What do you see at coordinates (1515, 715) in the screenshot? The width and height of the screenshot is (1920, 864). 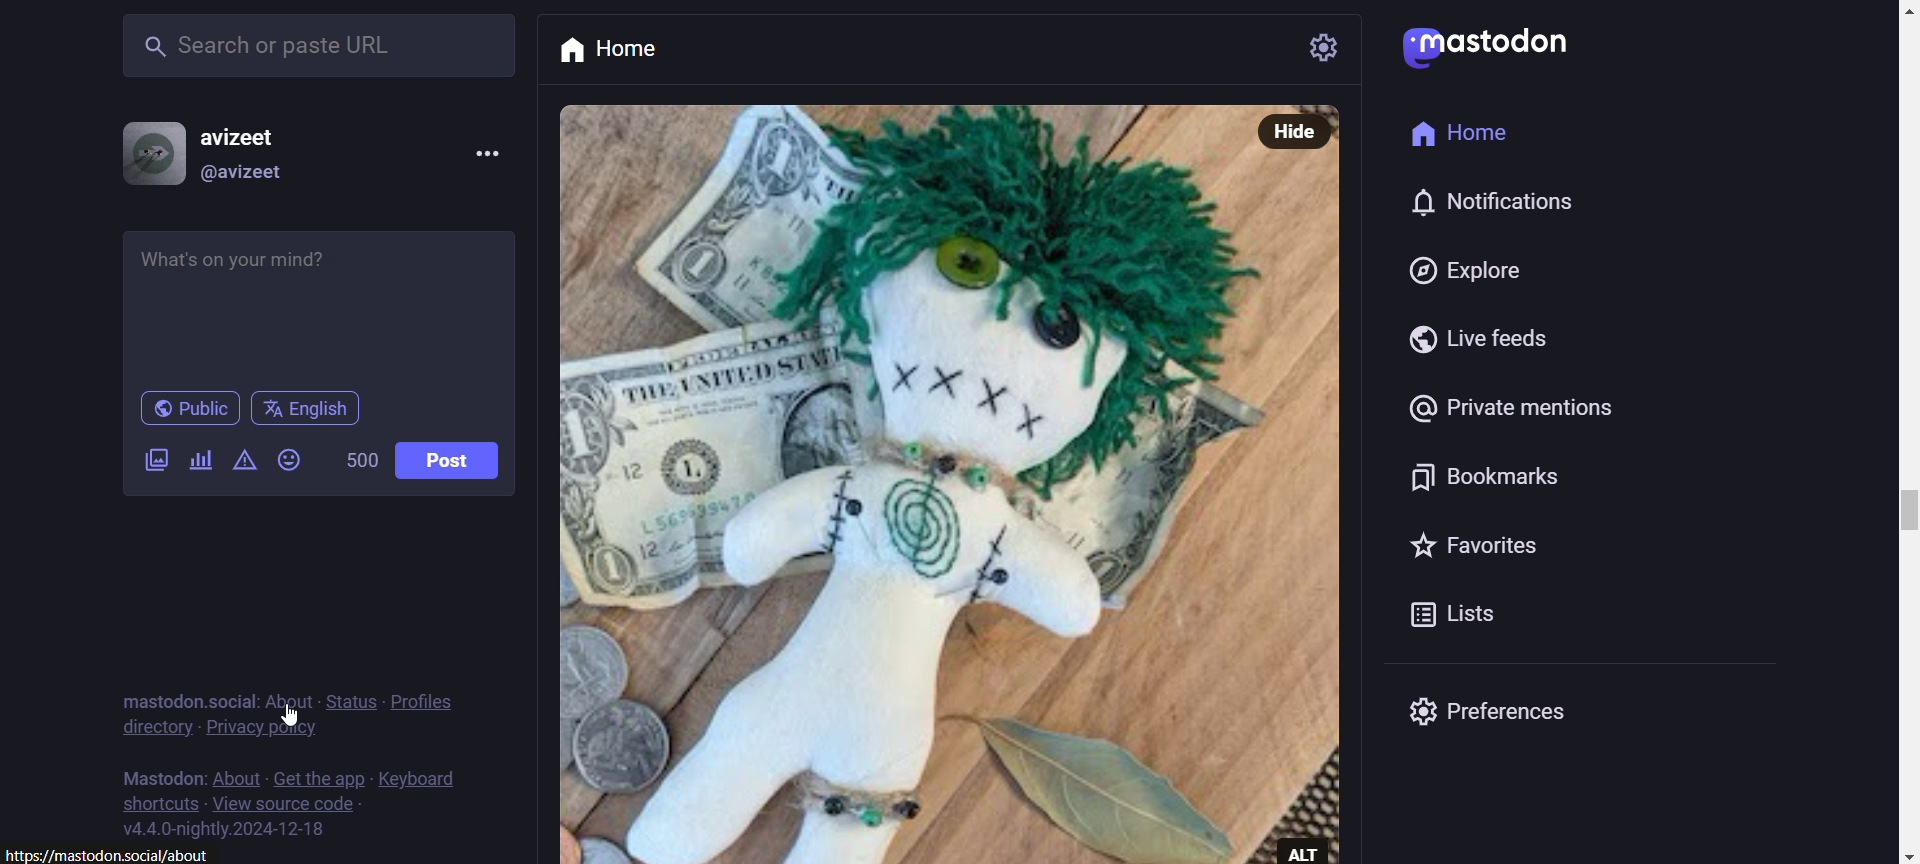 I see `preferences` at bounding box center [1515, 715].